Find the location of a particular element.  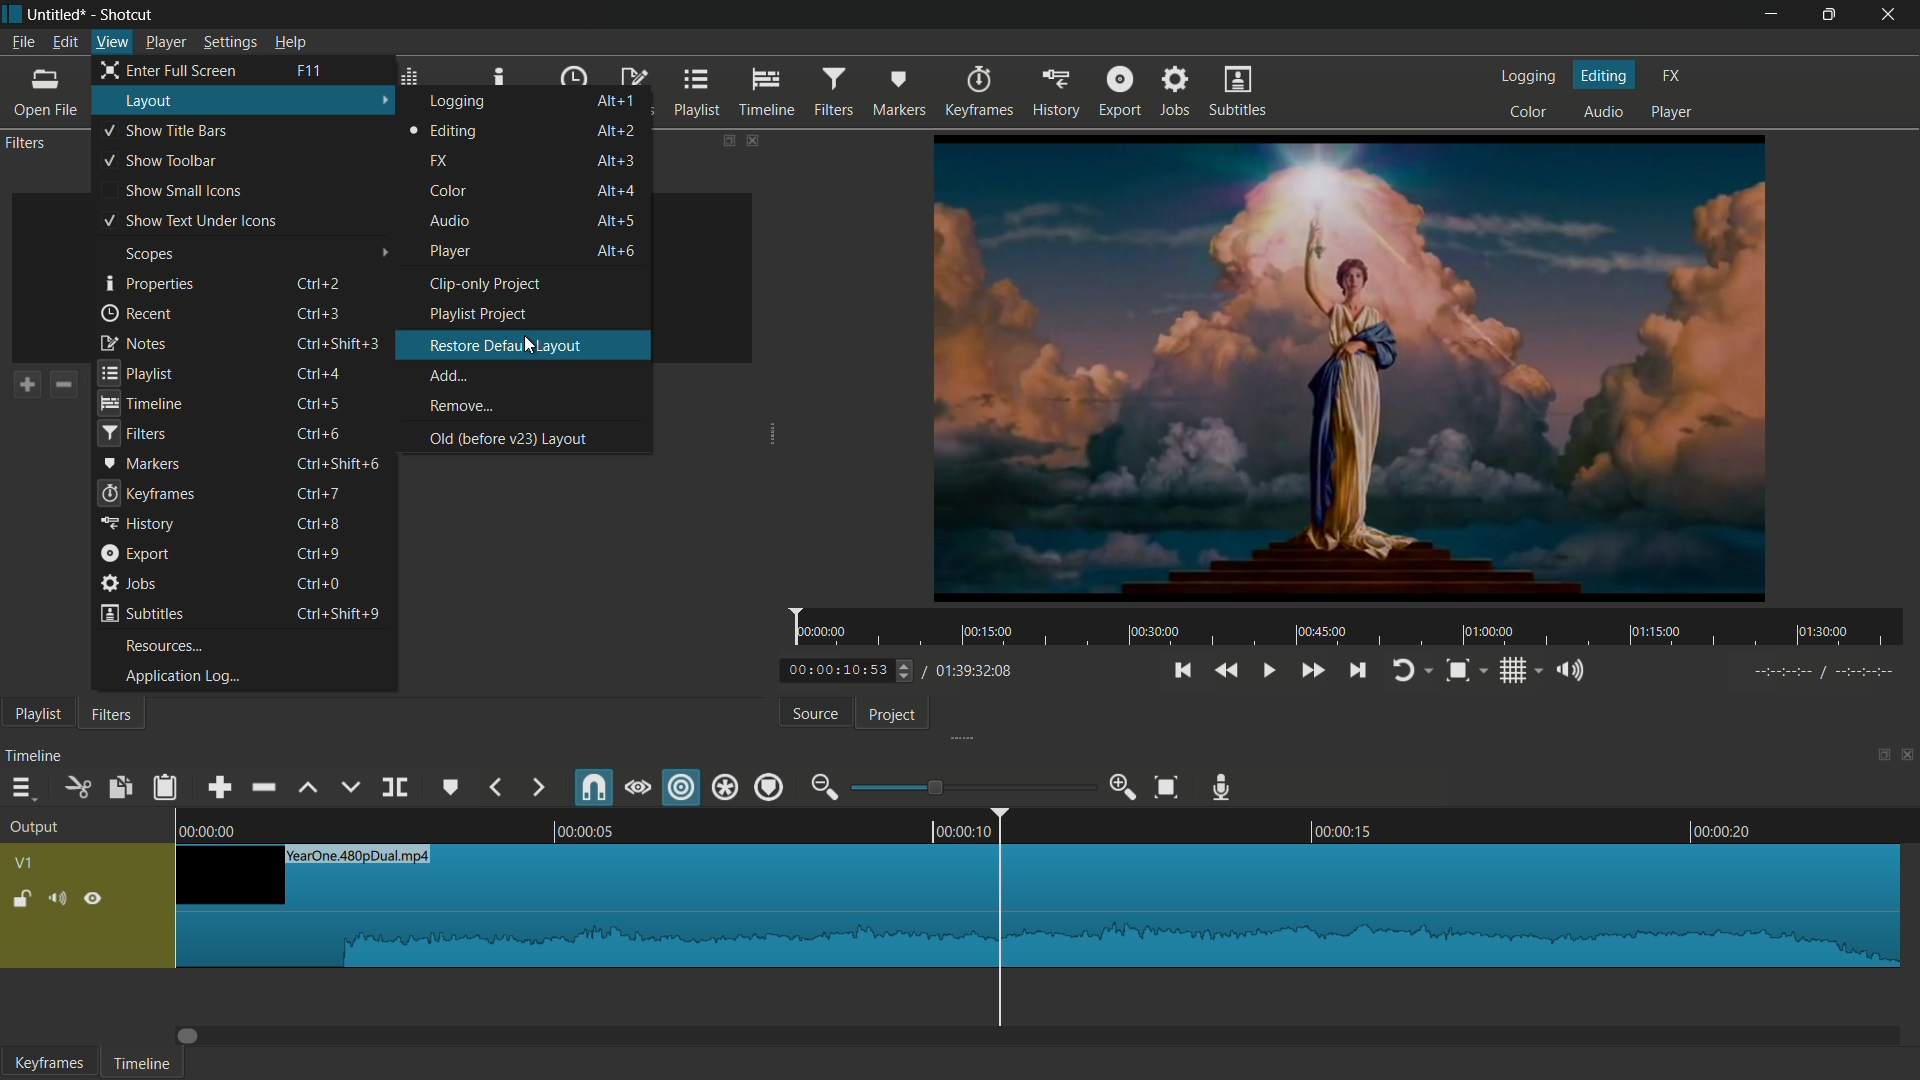

remove is located at coordinates (460, 407).